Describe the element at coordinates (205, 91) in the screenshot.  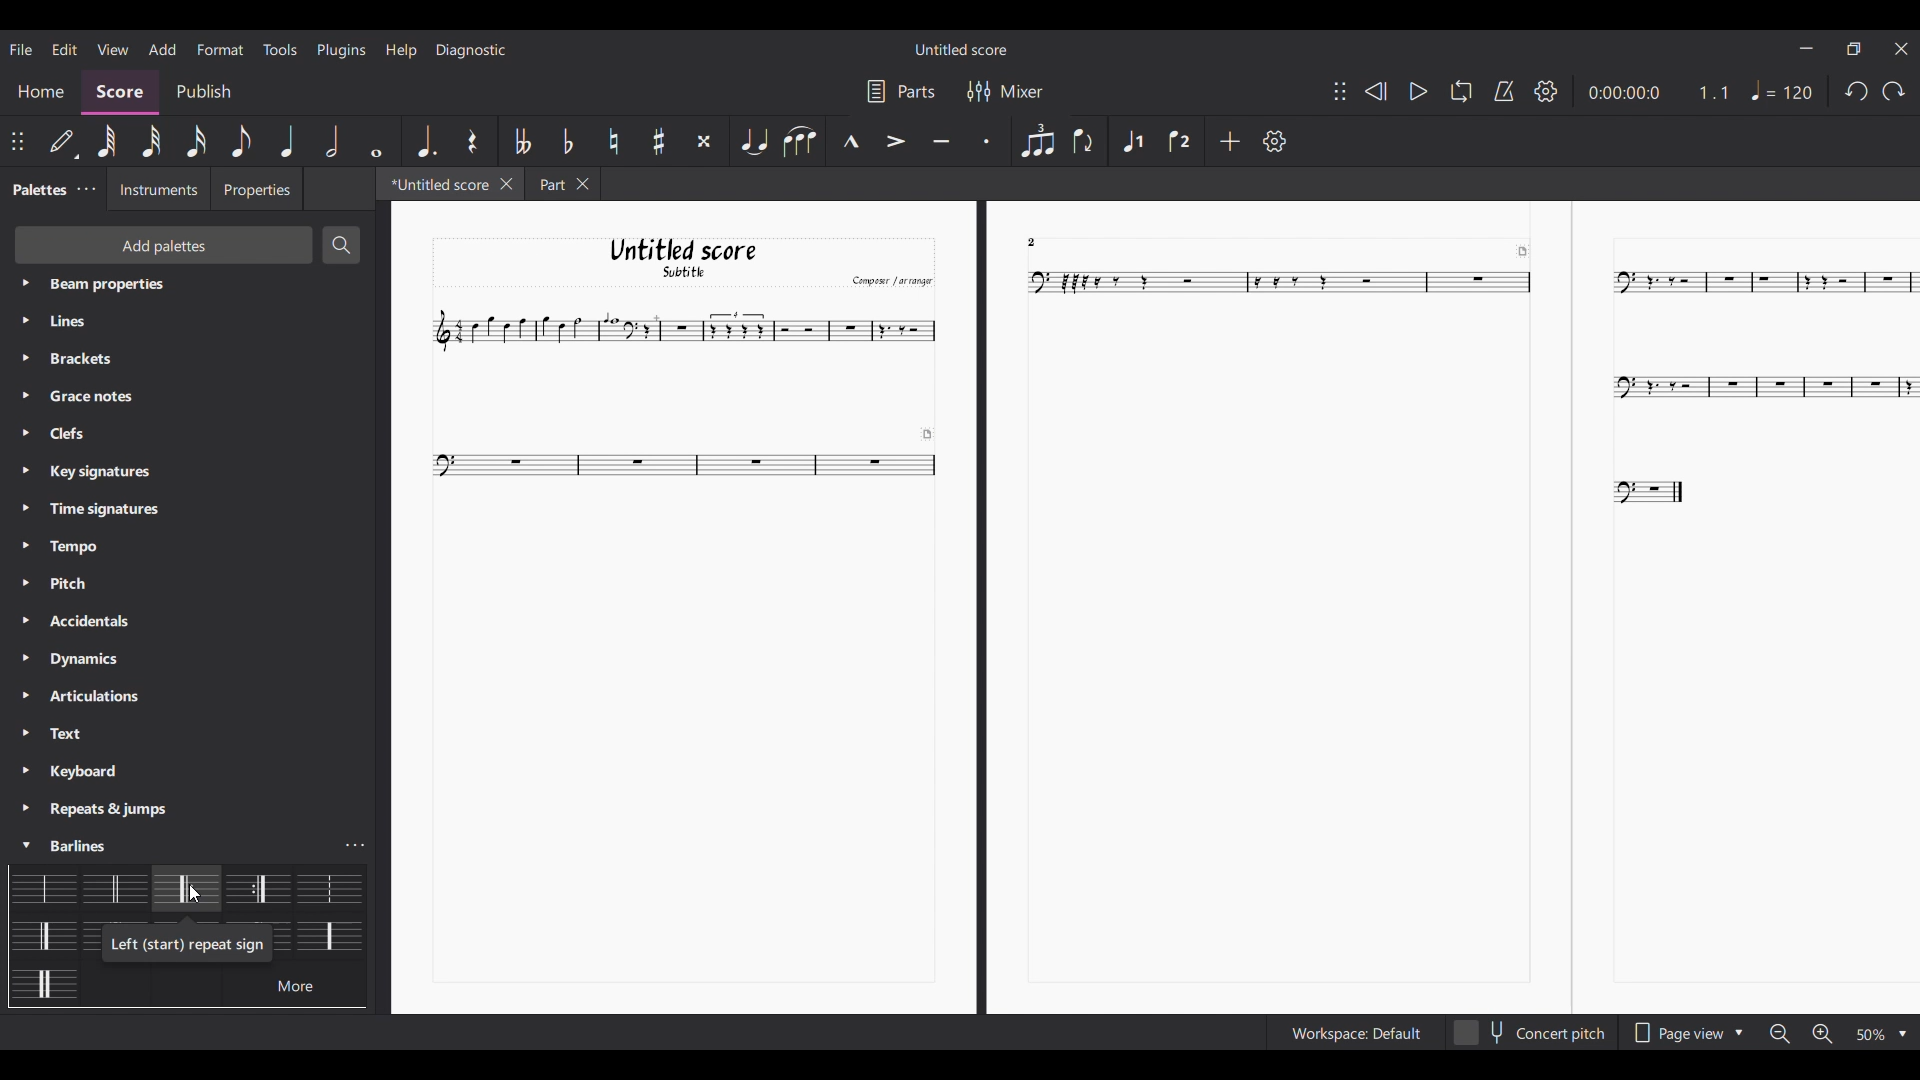
I see `Publish section` at that location.